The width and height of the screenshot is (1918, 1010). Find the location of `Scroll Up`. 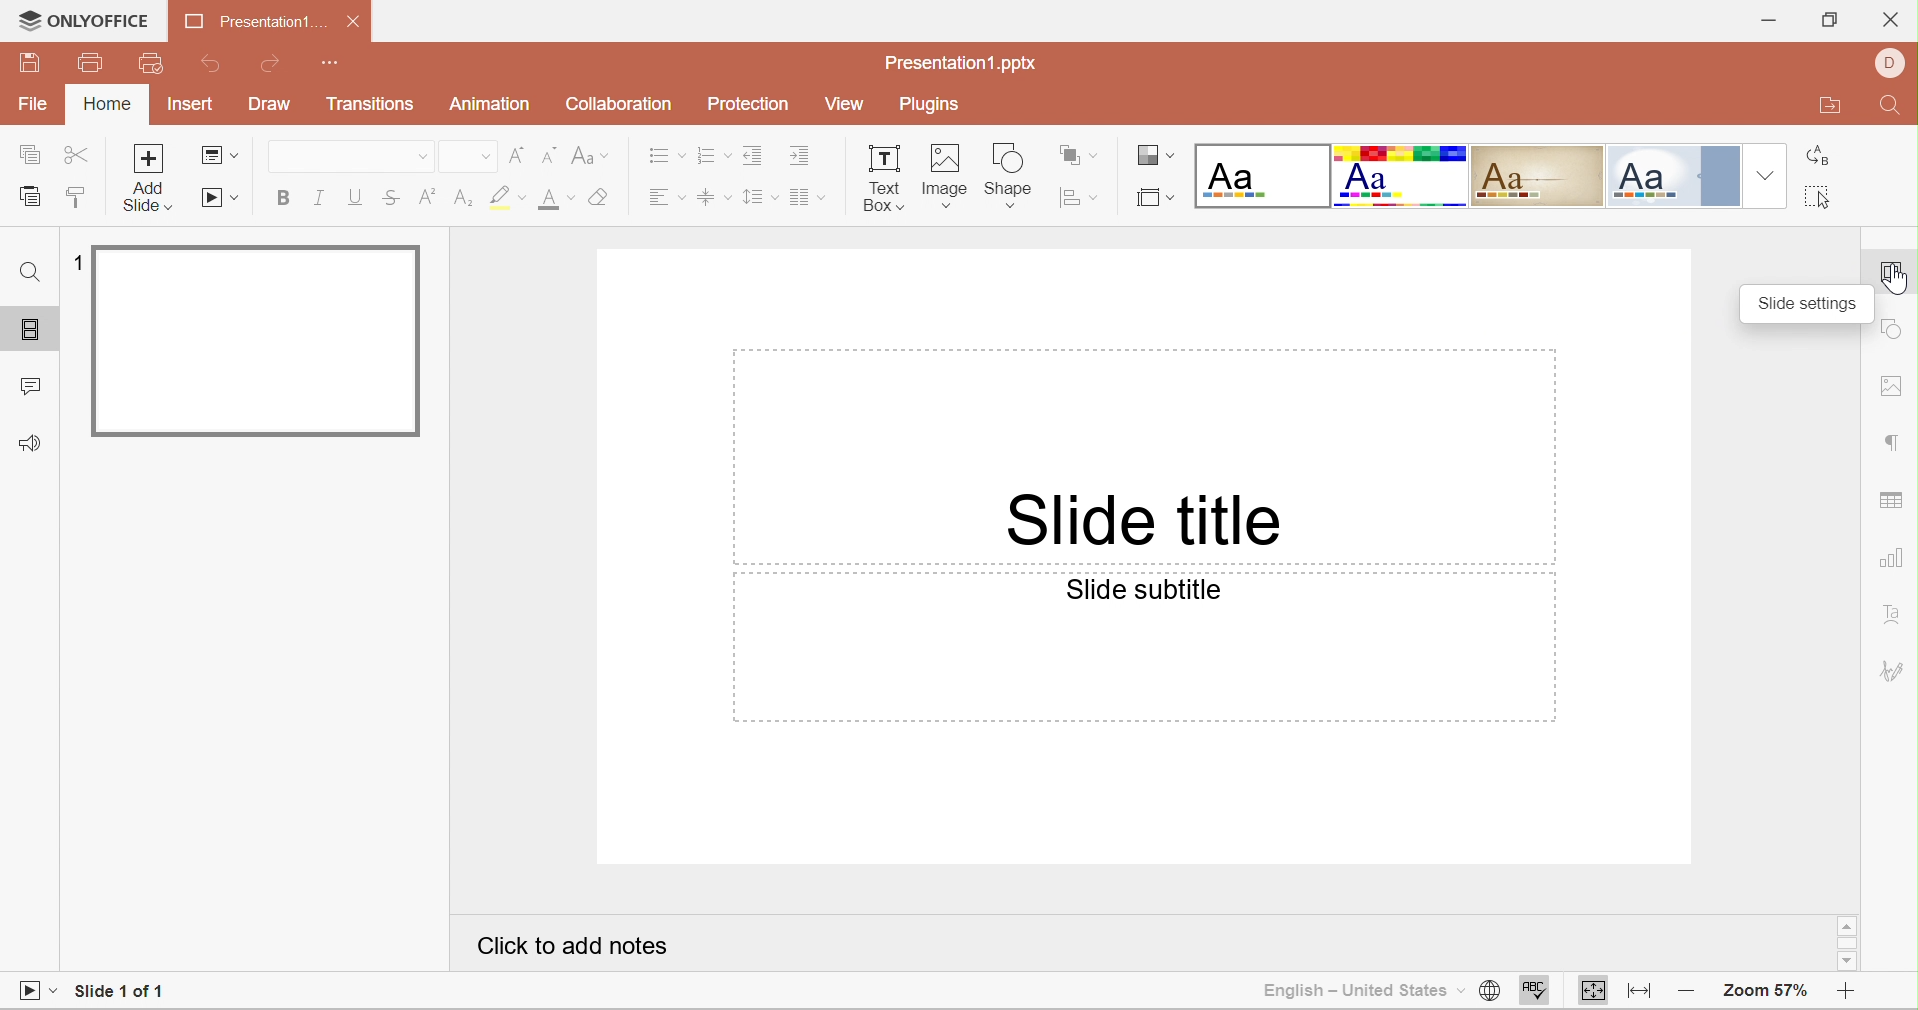

Scroll Up is located at coordinates (1849, 924).